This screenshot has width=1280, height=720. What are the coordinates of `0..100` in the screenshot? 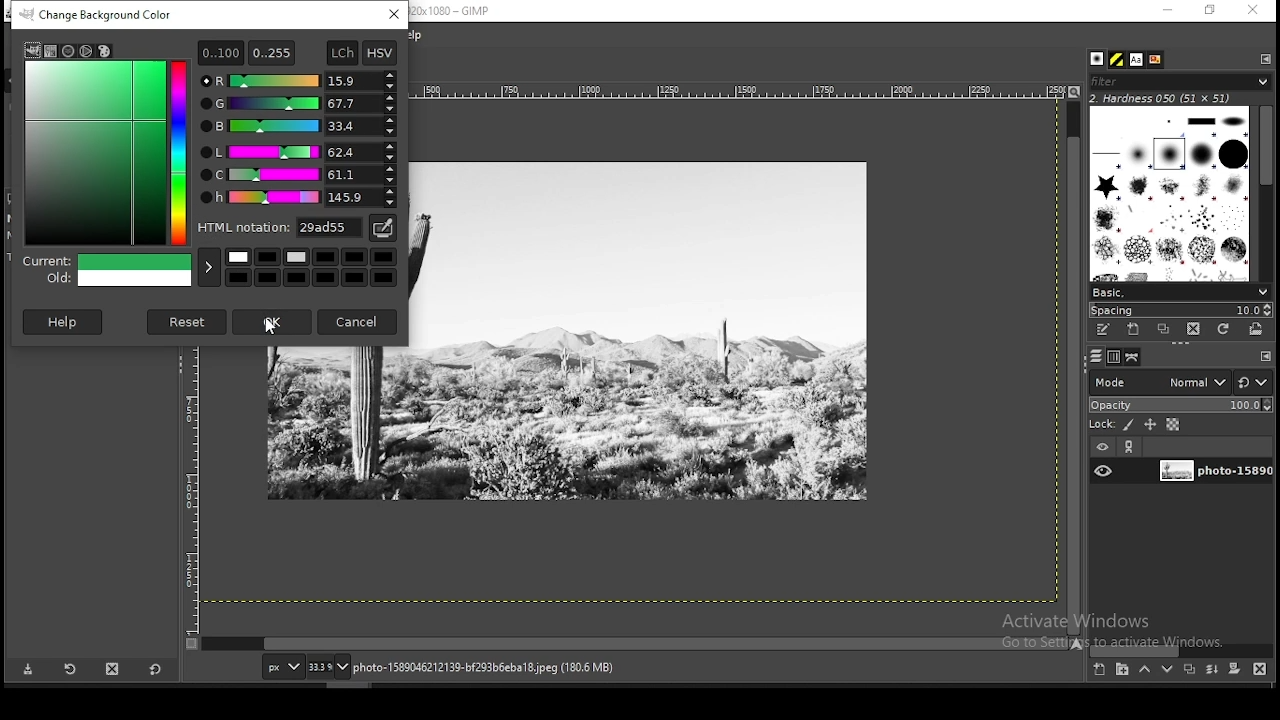 It's located at (220, 52).